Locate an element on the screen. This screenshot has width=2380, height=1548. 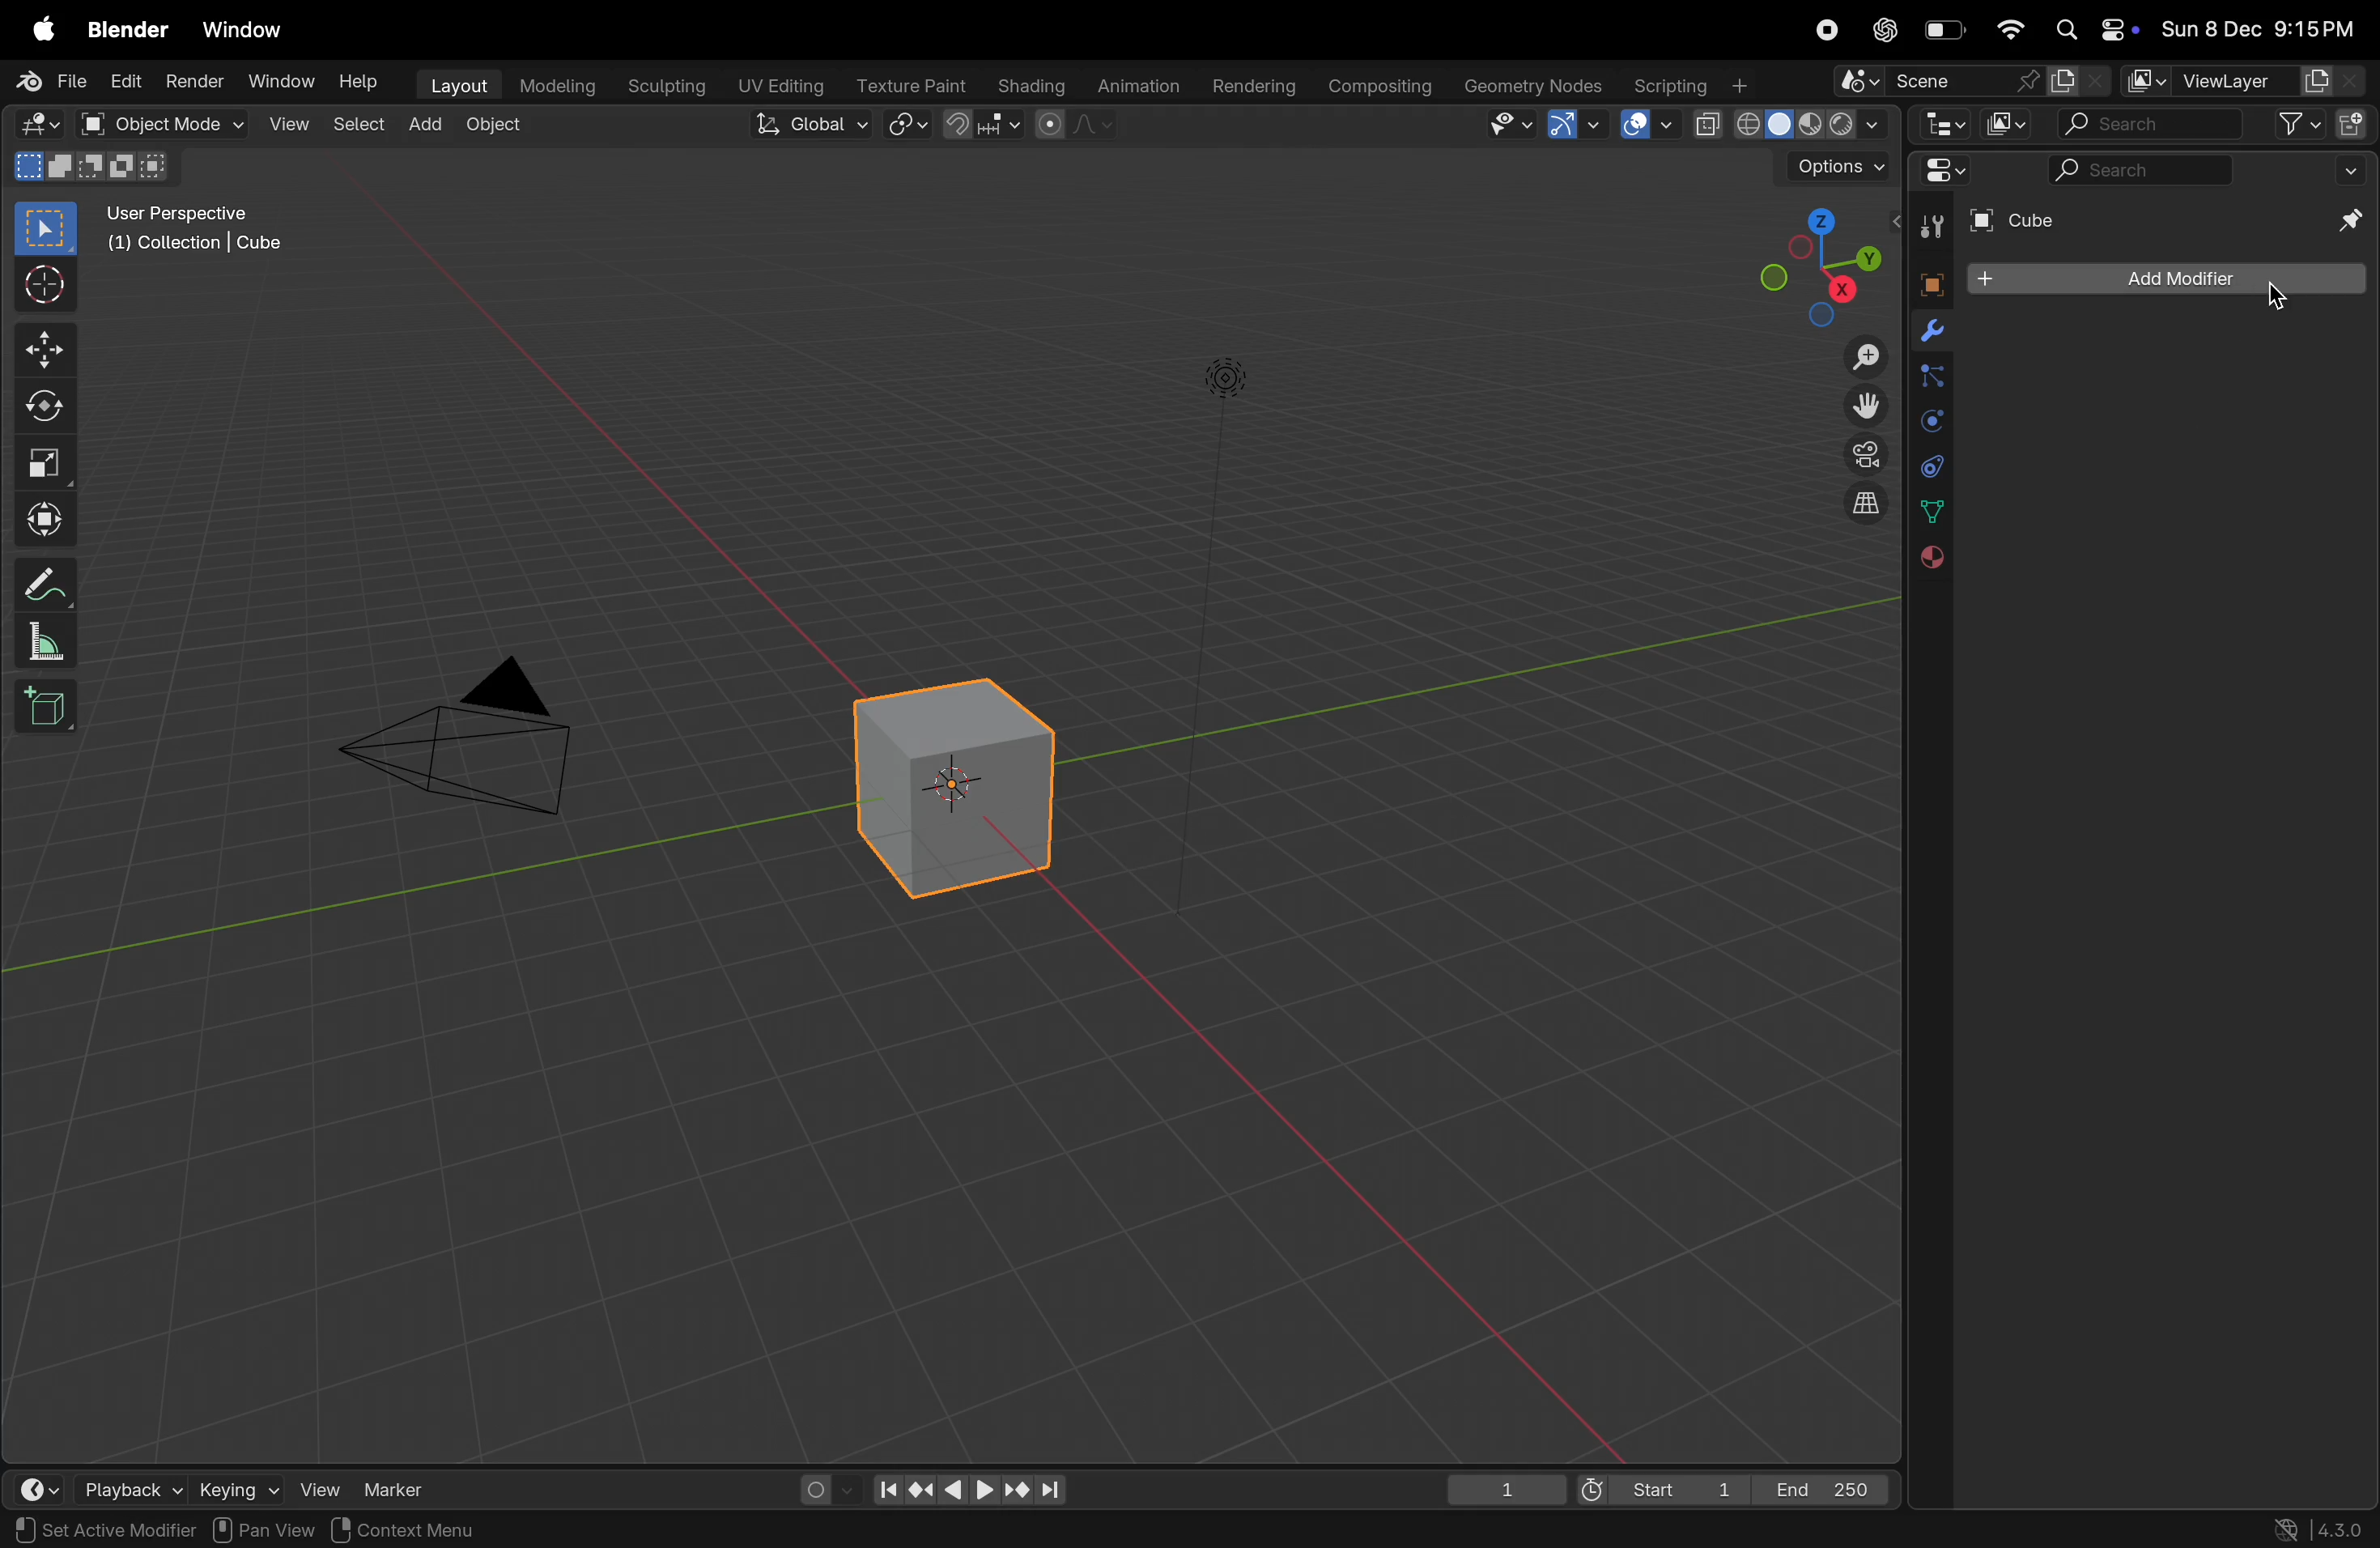
move the view is located at coordinates (1861, 404).